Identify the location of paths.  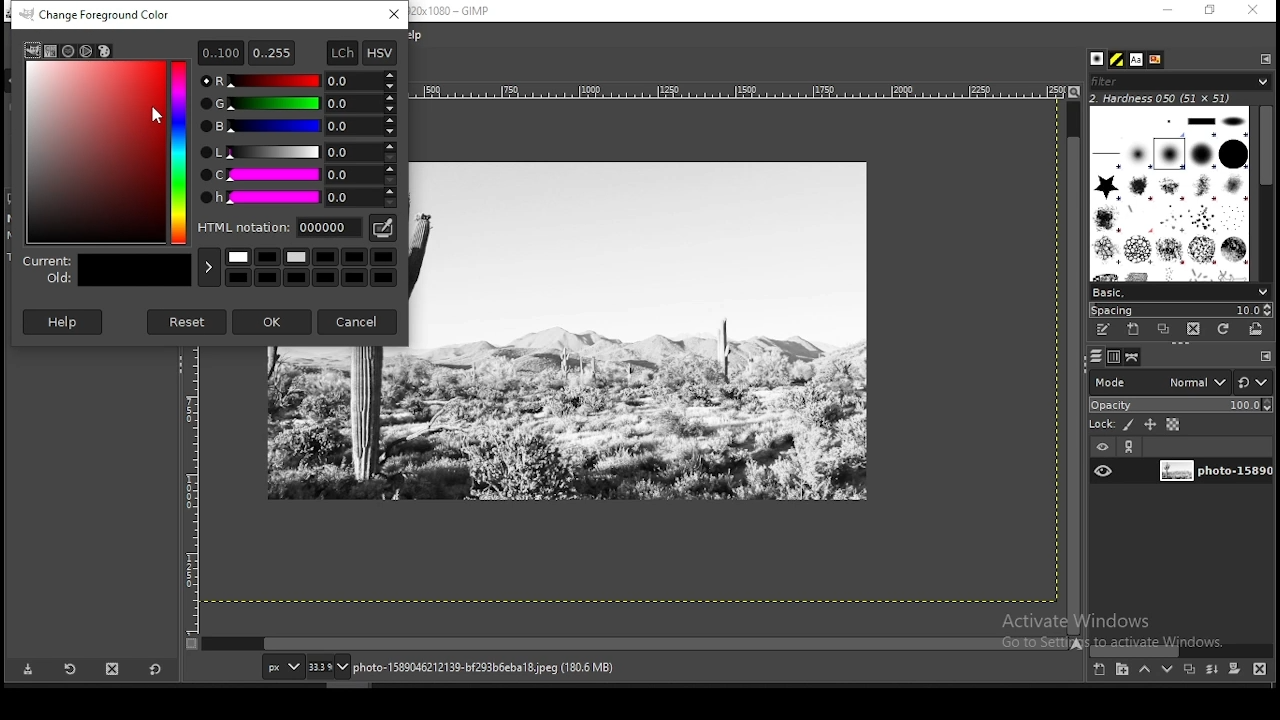
(1135, 357).